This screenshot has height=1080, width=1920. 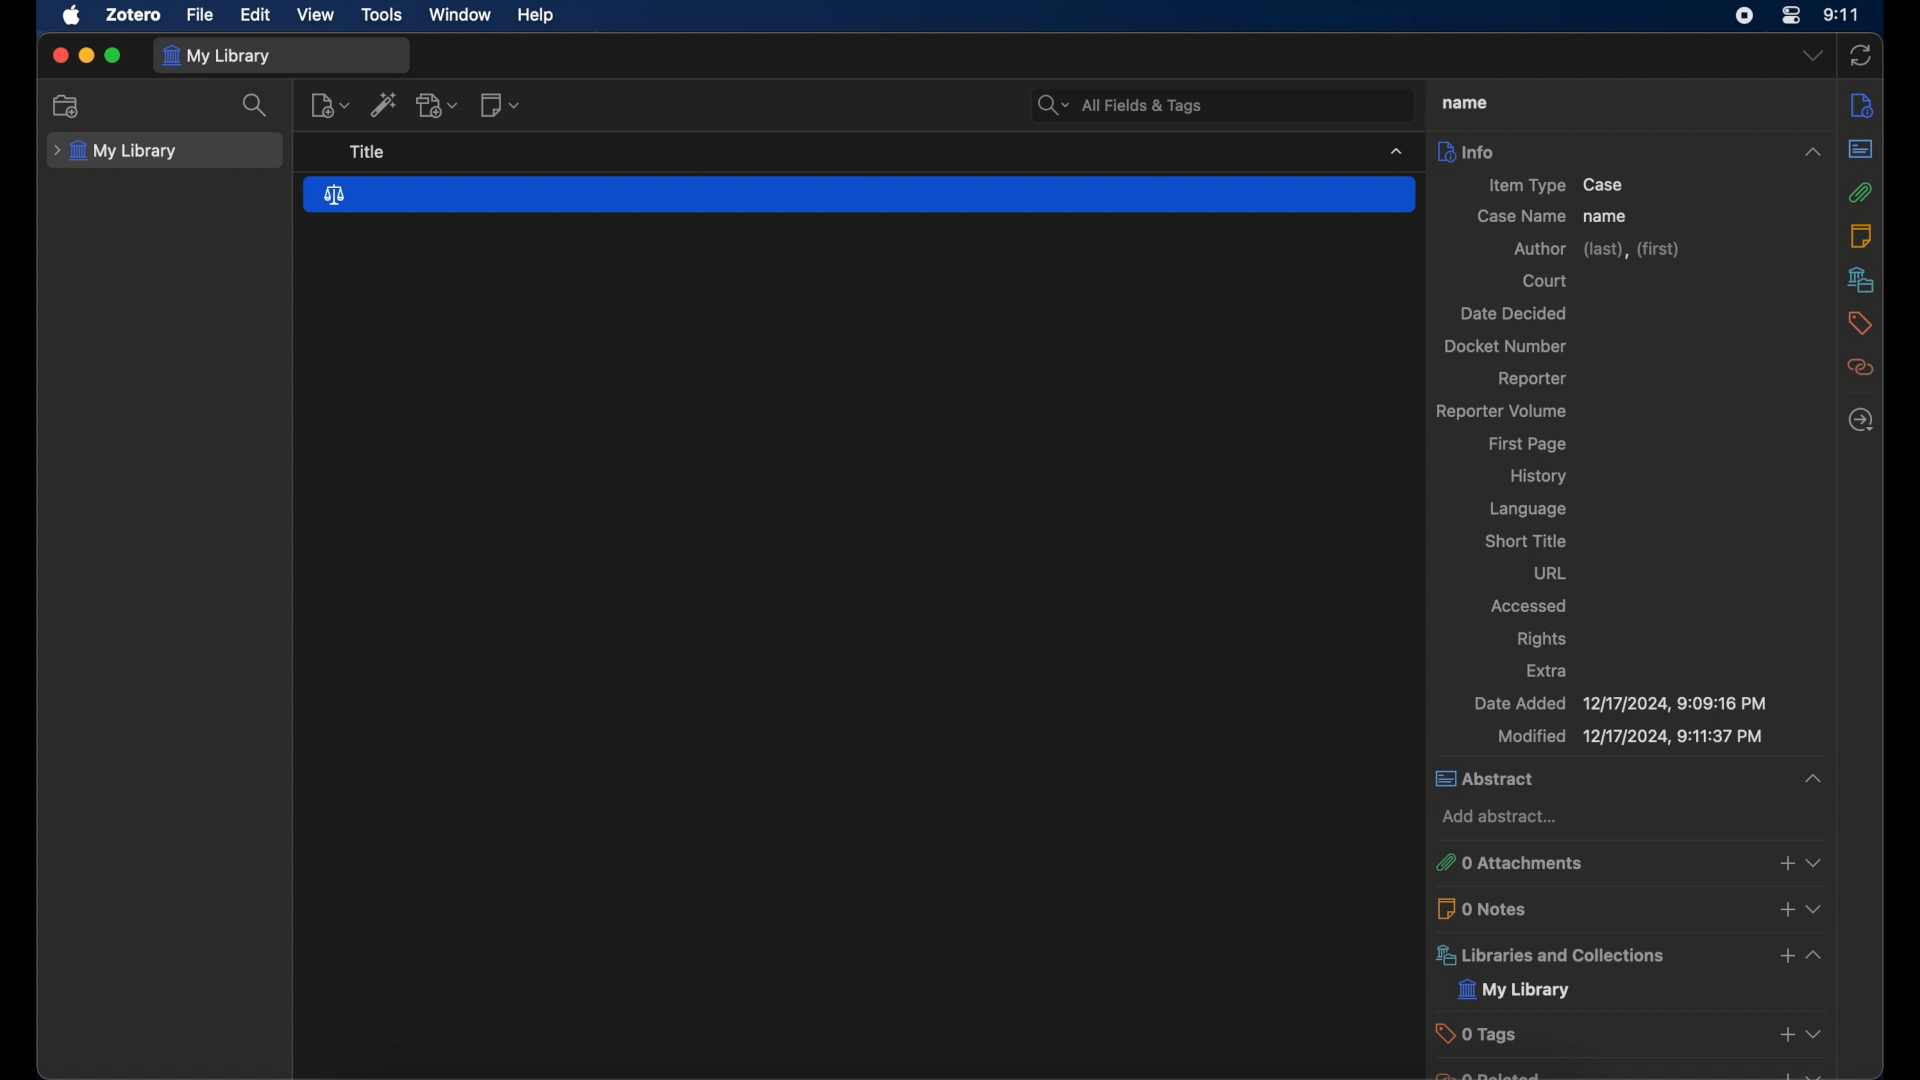 What do you see at coordinates (254, 14) in the screenshot?
I see `edit` at bounding box center [254, 14].